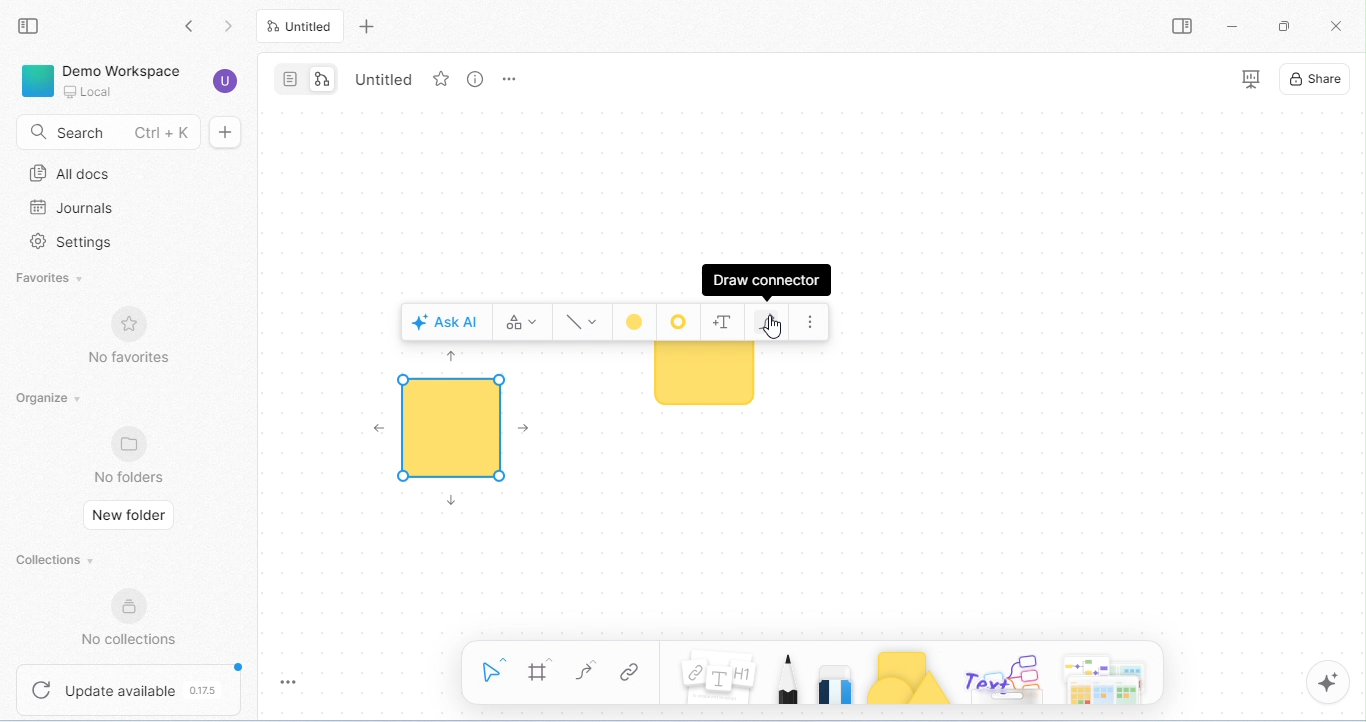 The height and width of the screenshot is (722, 1366). Describe the element at coordinates (765, 323) in the screenshot. I see `draw connector` at that location.